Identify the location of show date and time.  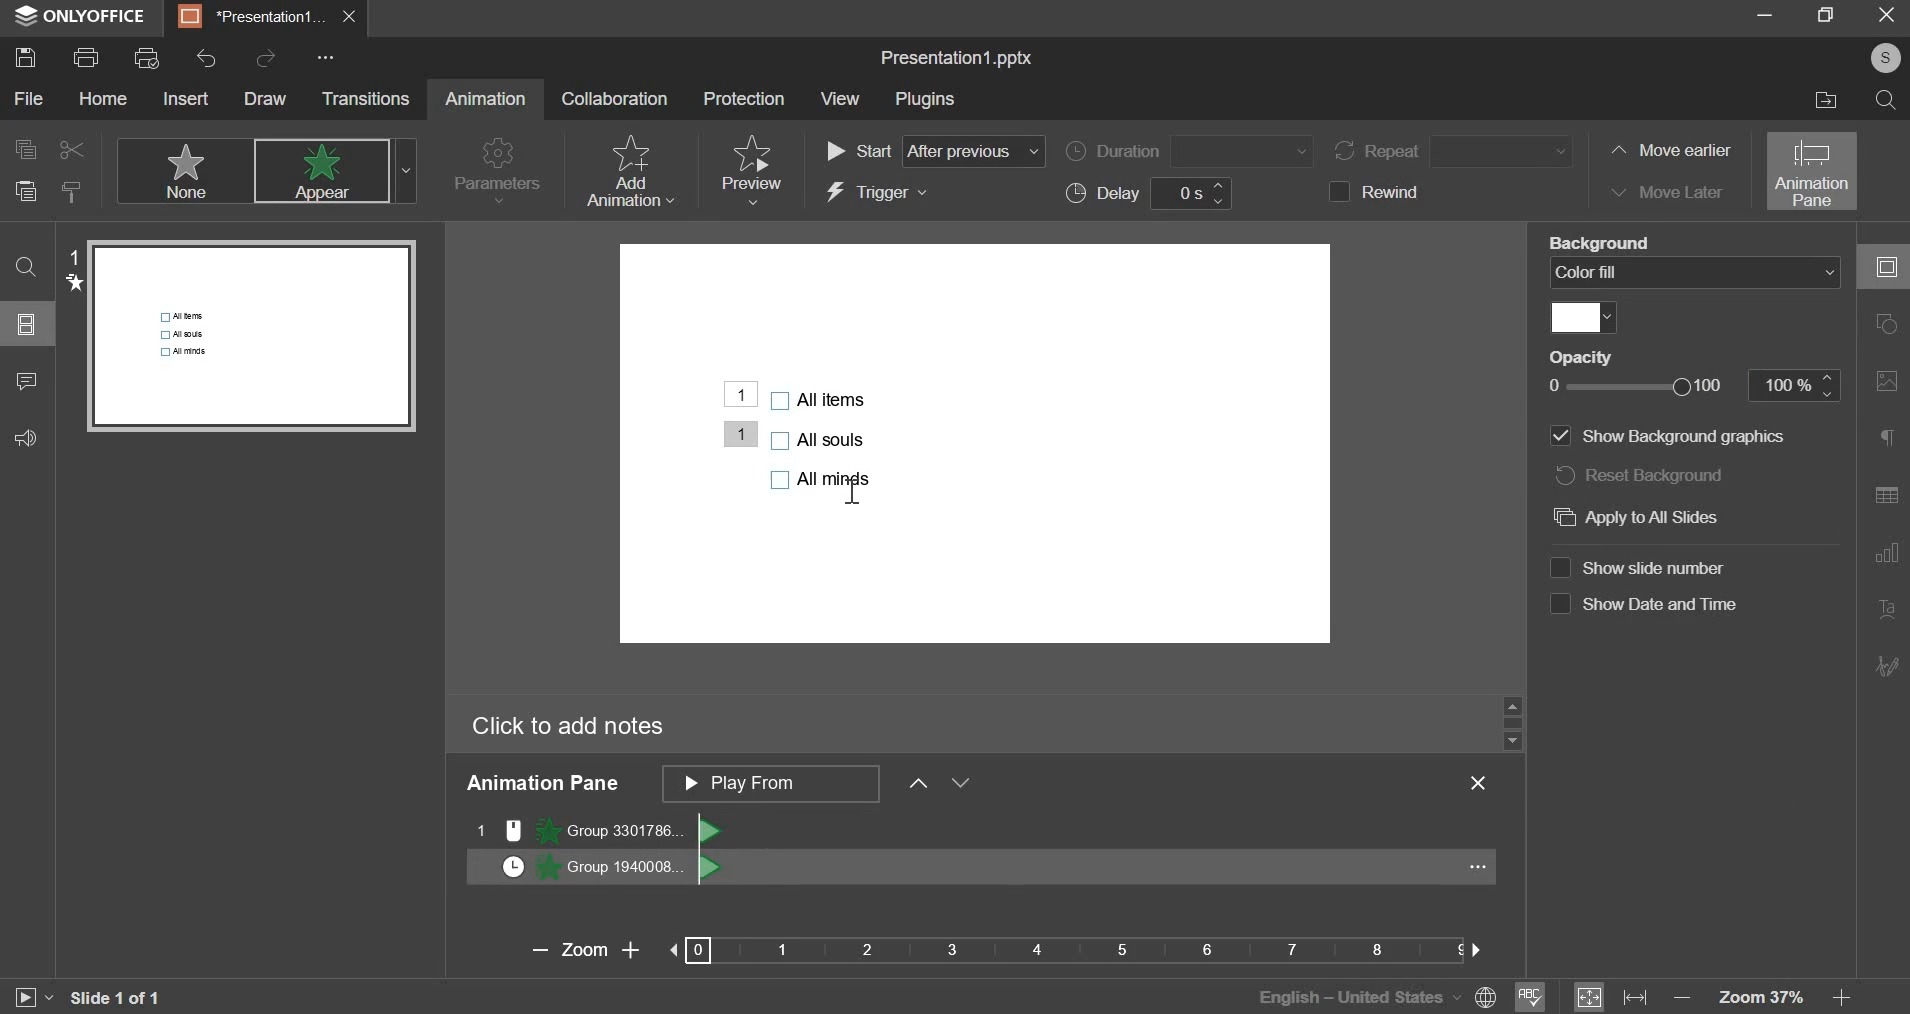
(1643, 605).